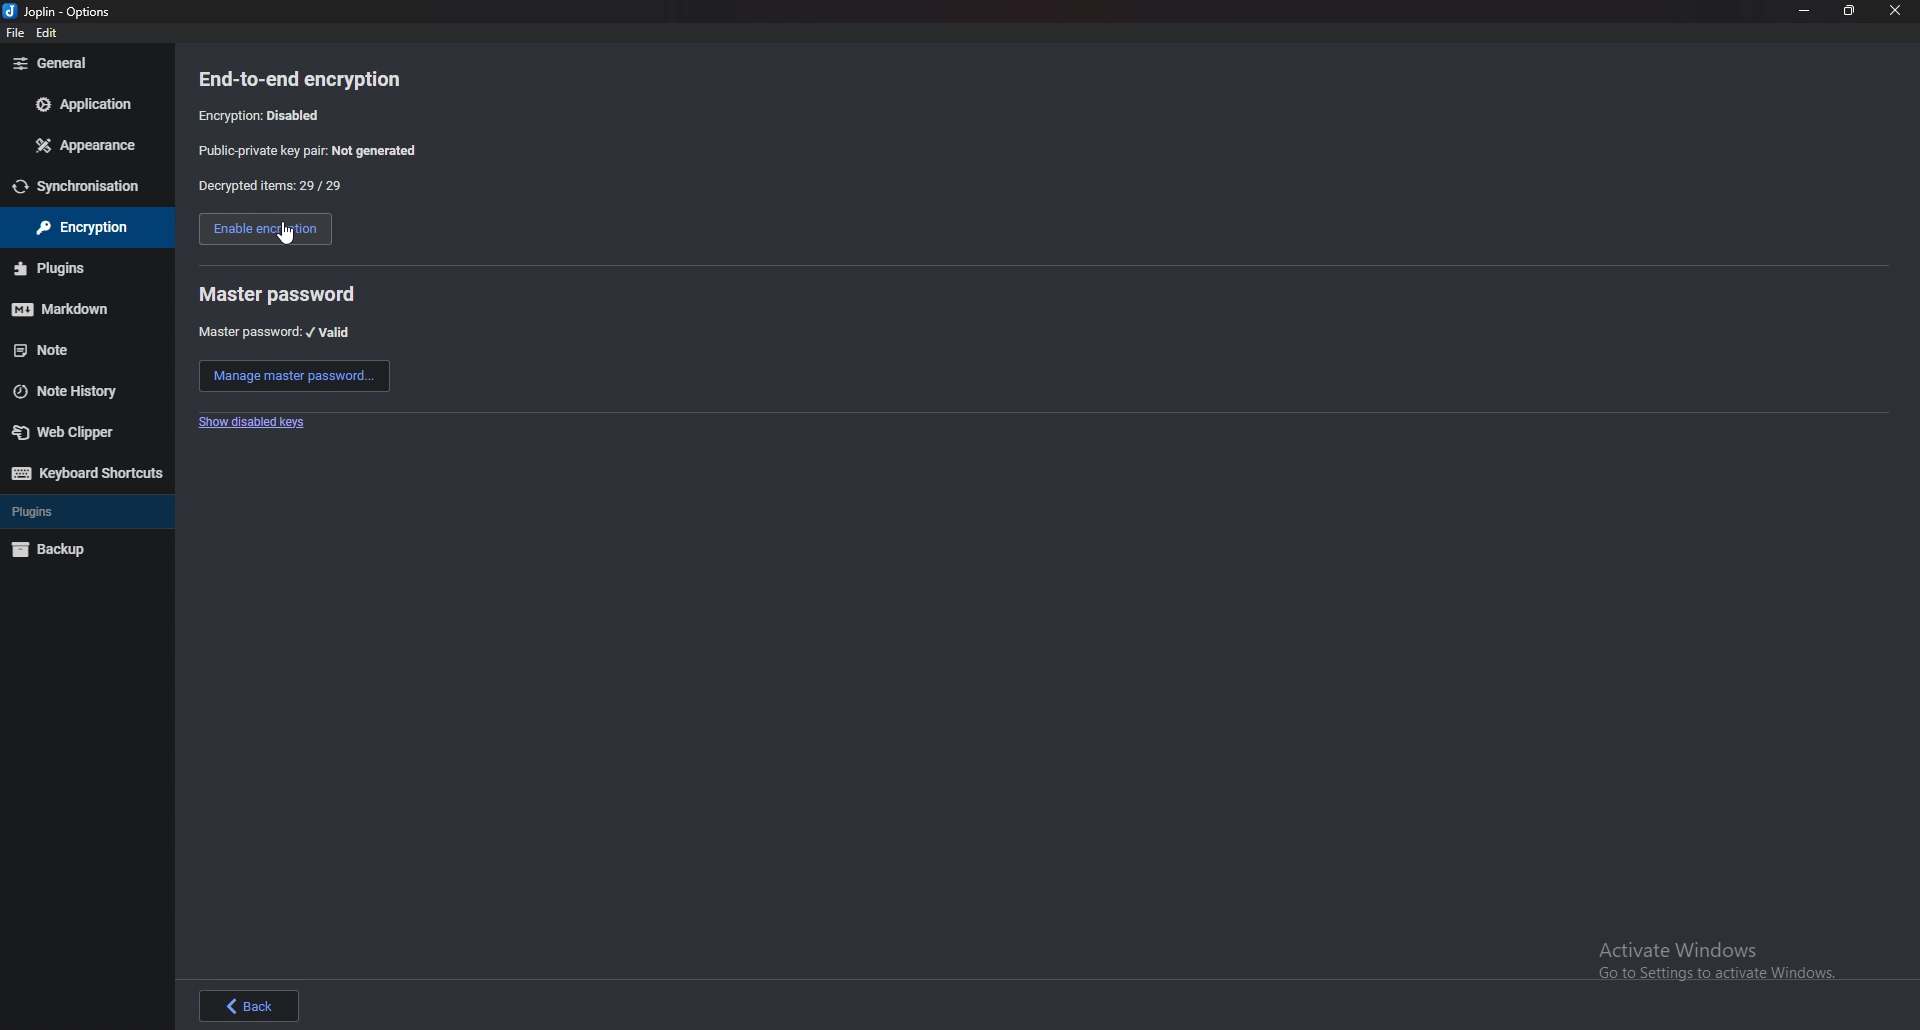  I want to click on , so click(49, 65).